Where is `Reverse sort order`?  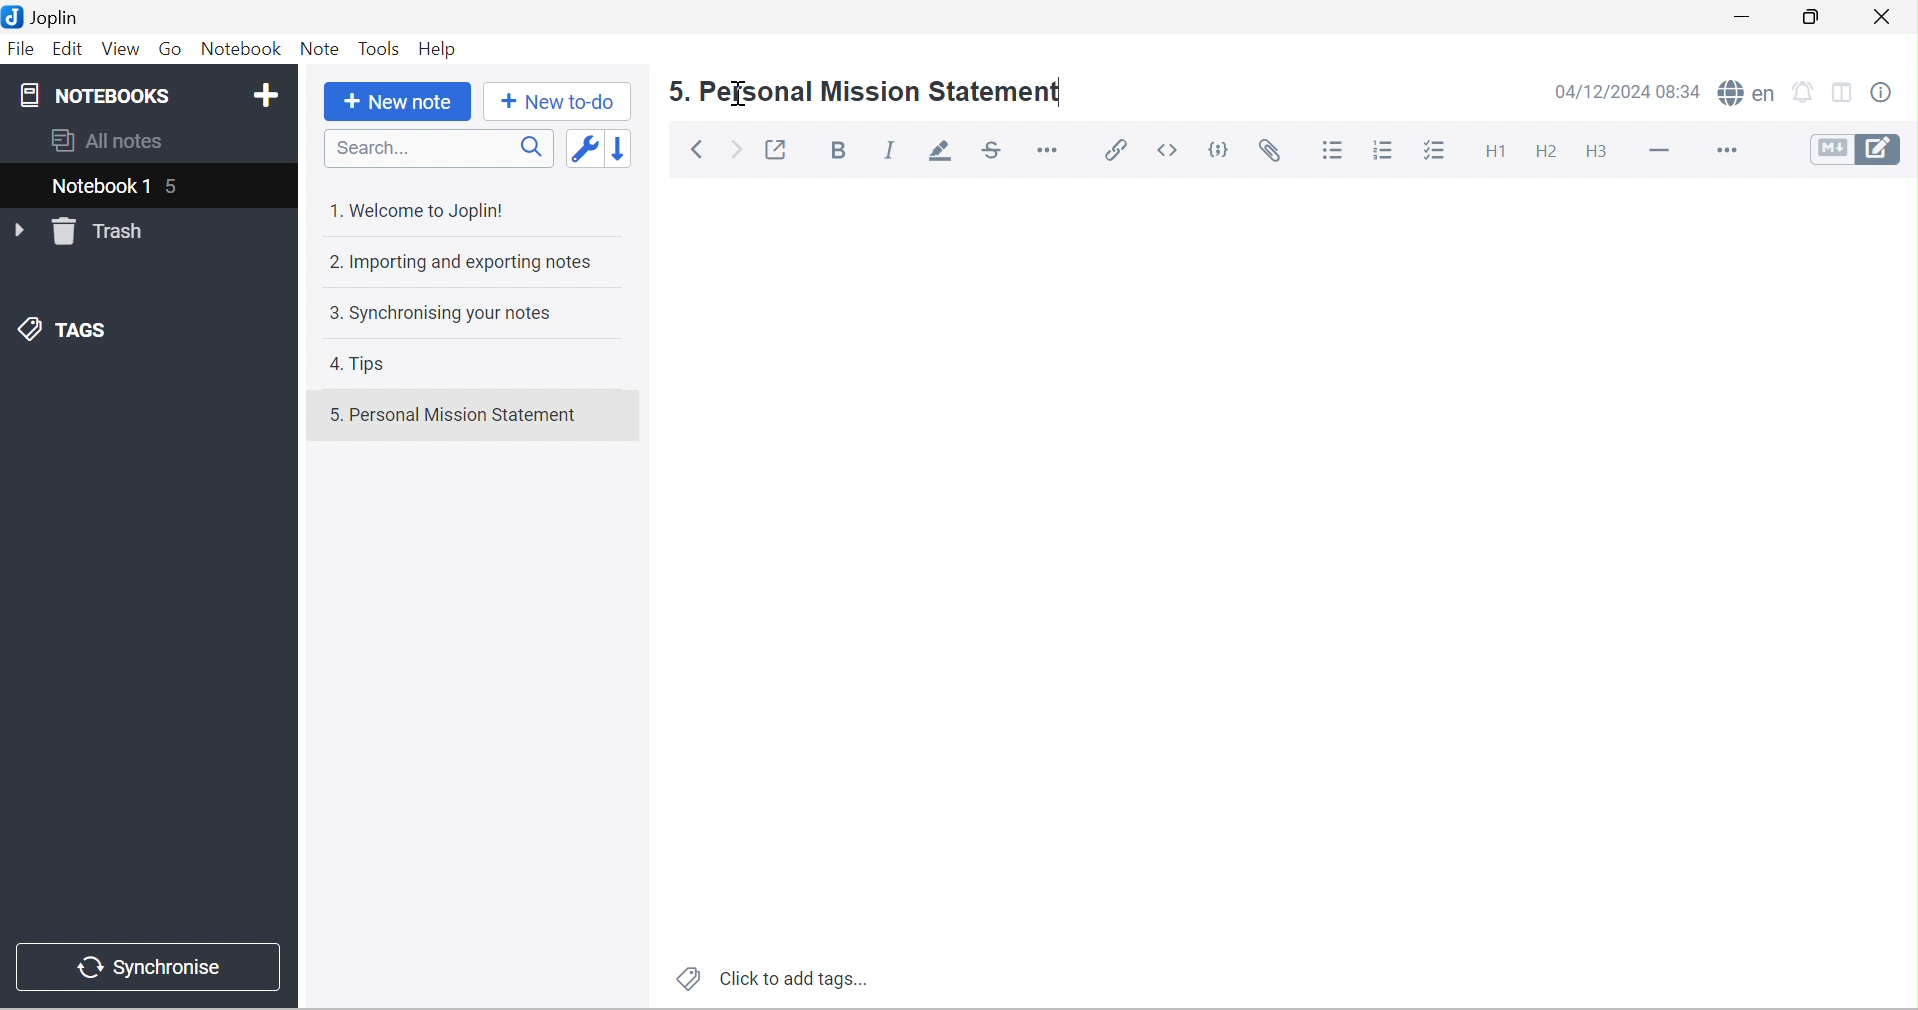 Reverse sort order is located at coordinates (619, 151).